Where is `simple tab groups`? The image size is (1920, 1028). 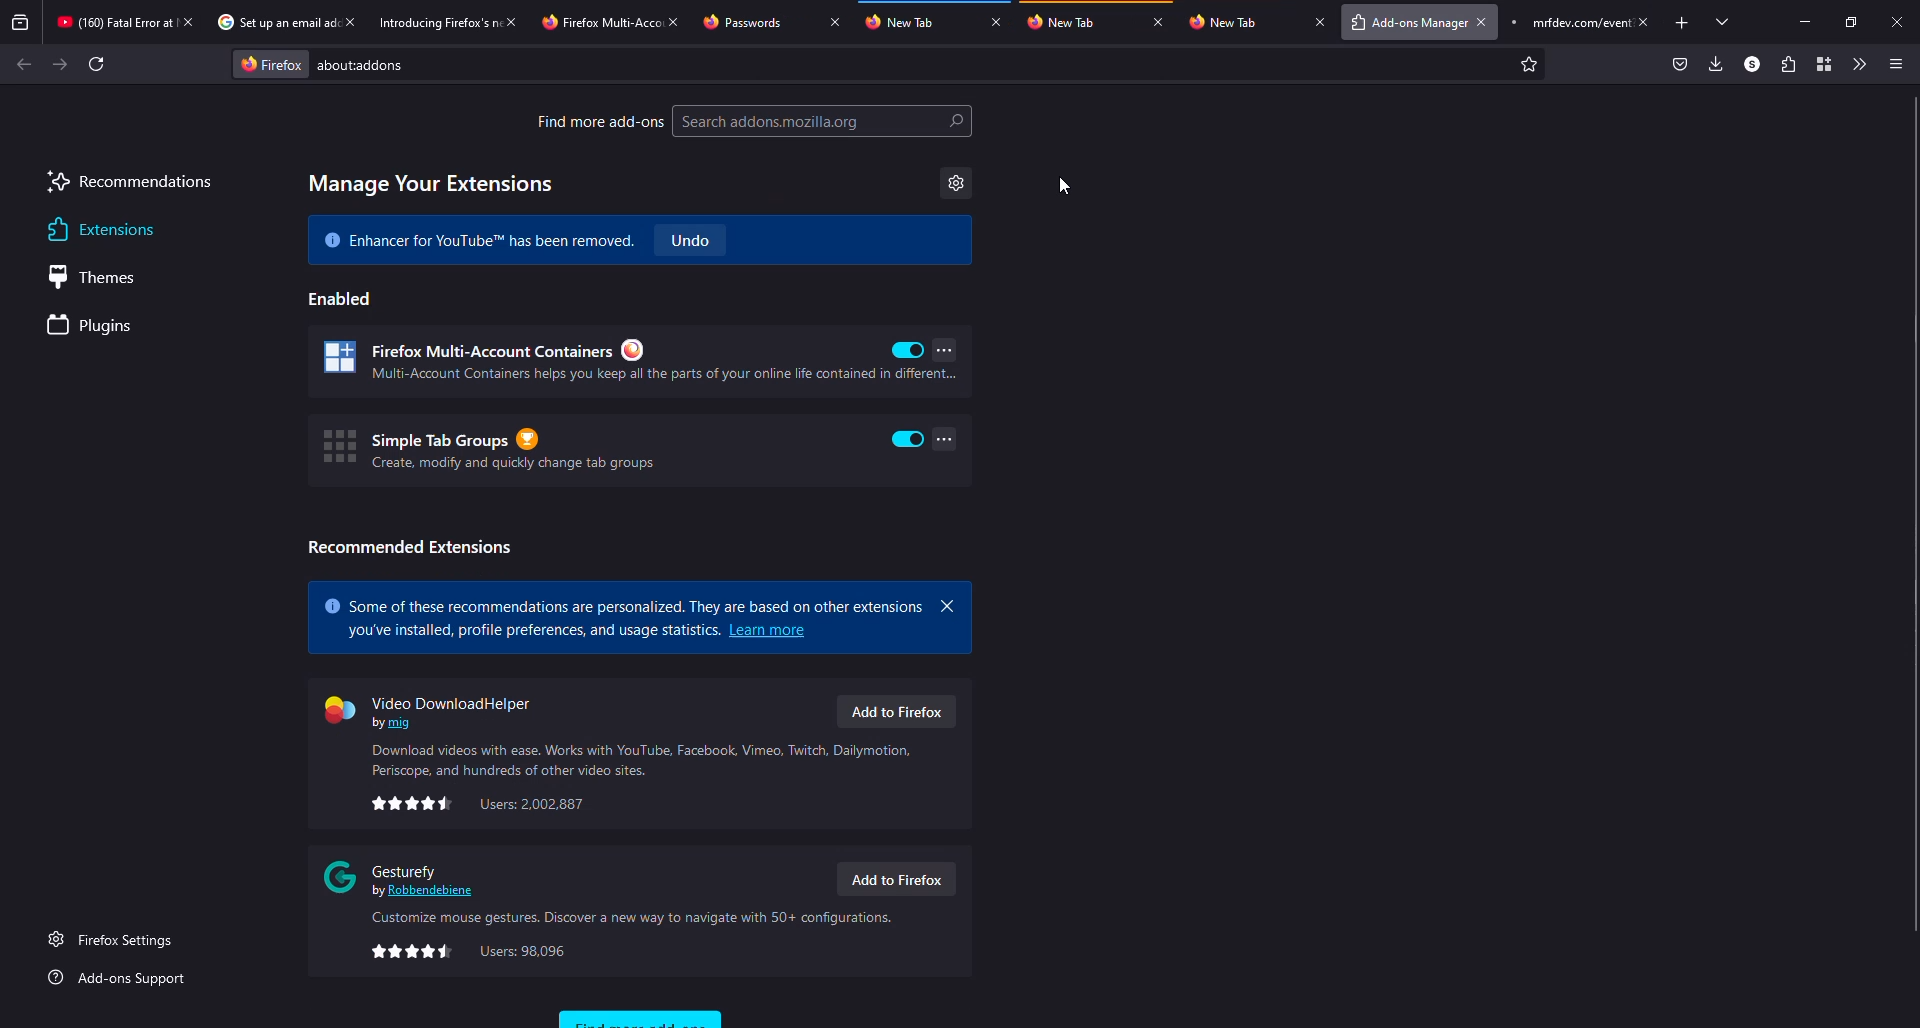 simple tab groups is located at coordinates (595, 448).